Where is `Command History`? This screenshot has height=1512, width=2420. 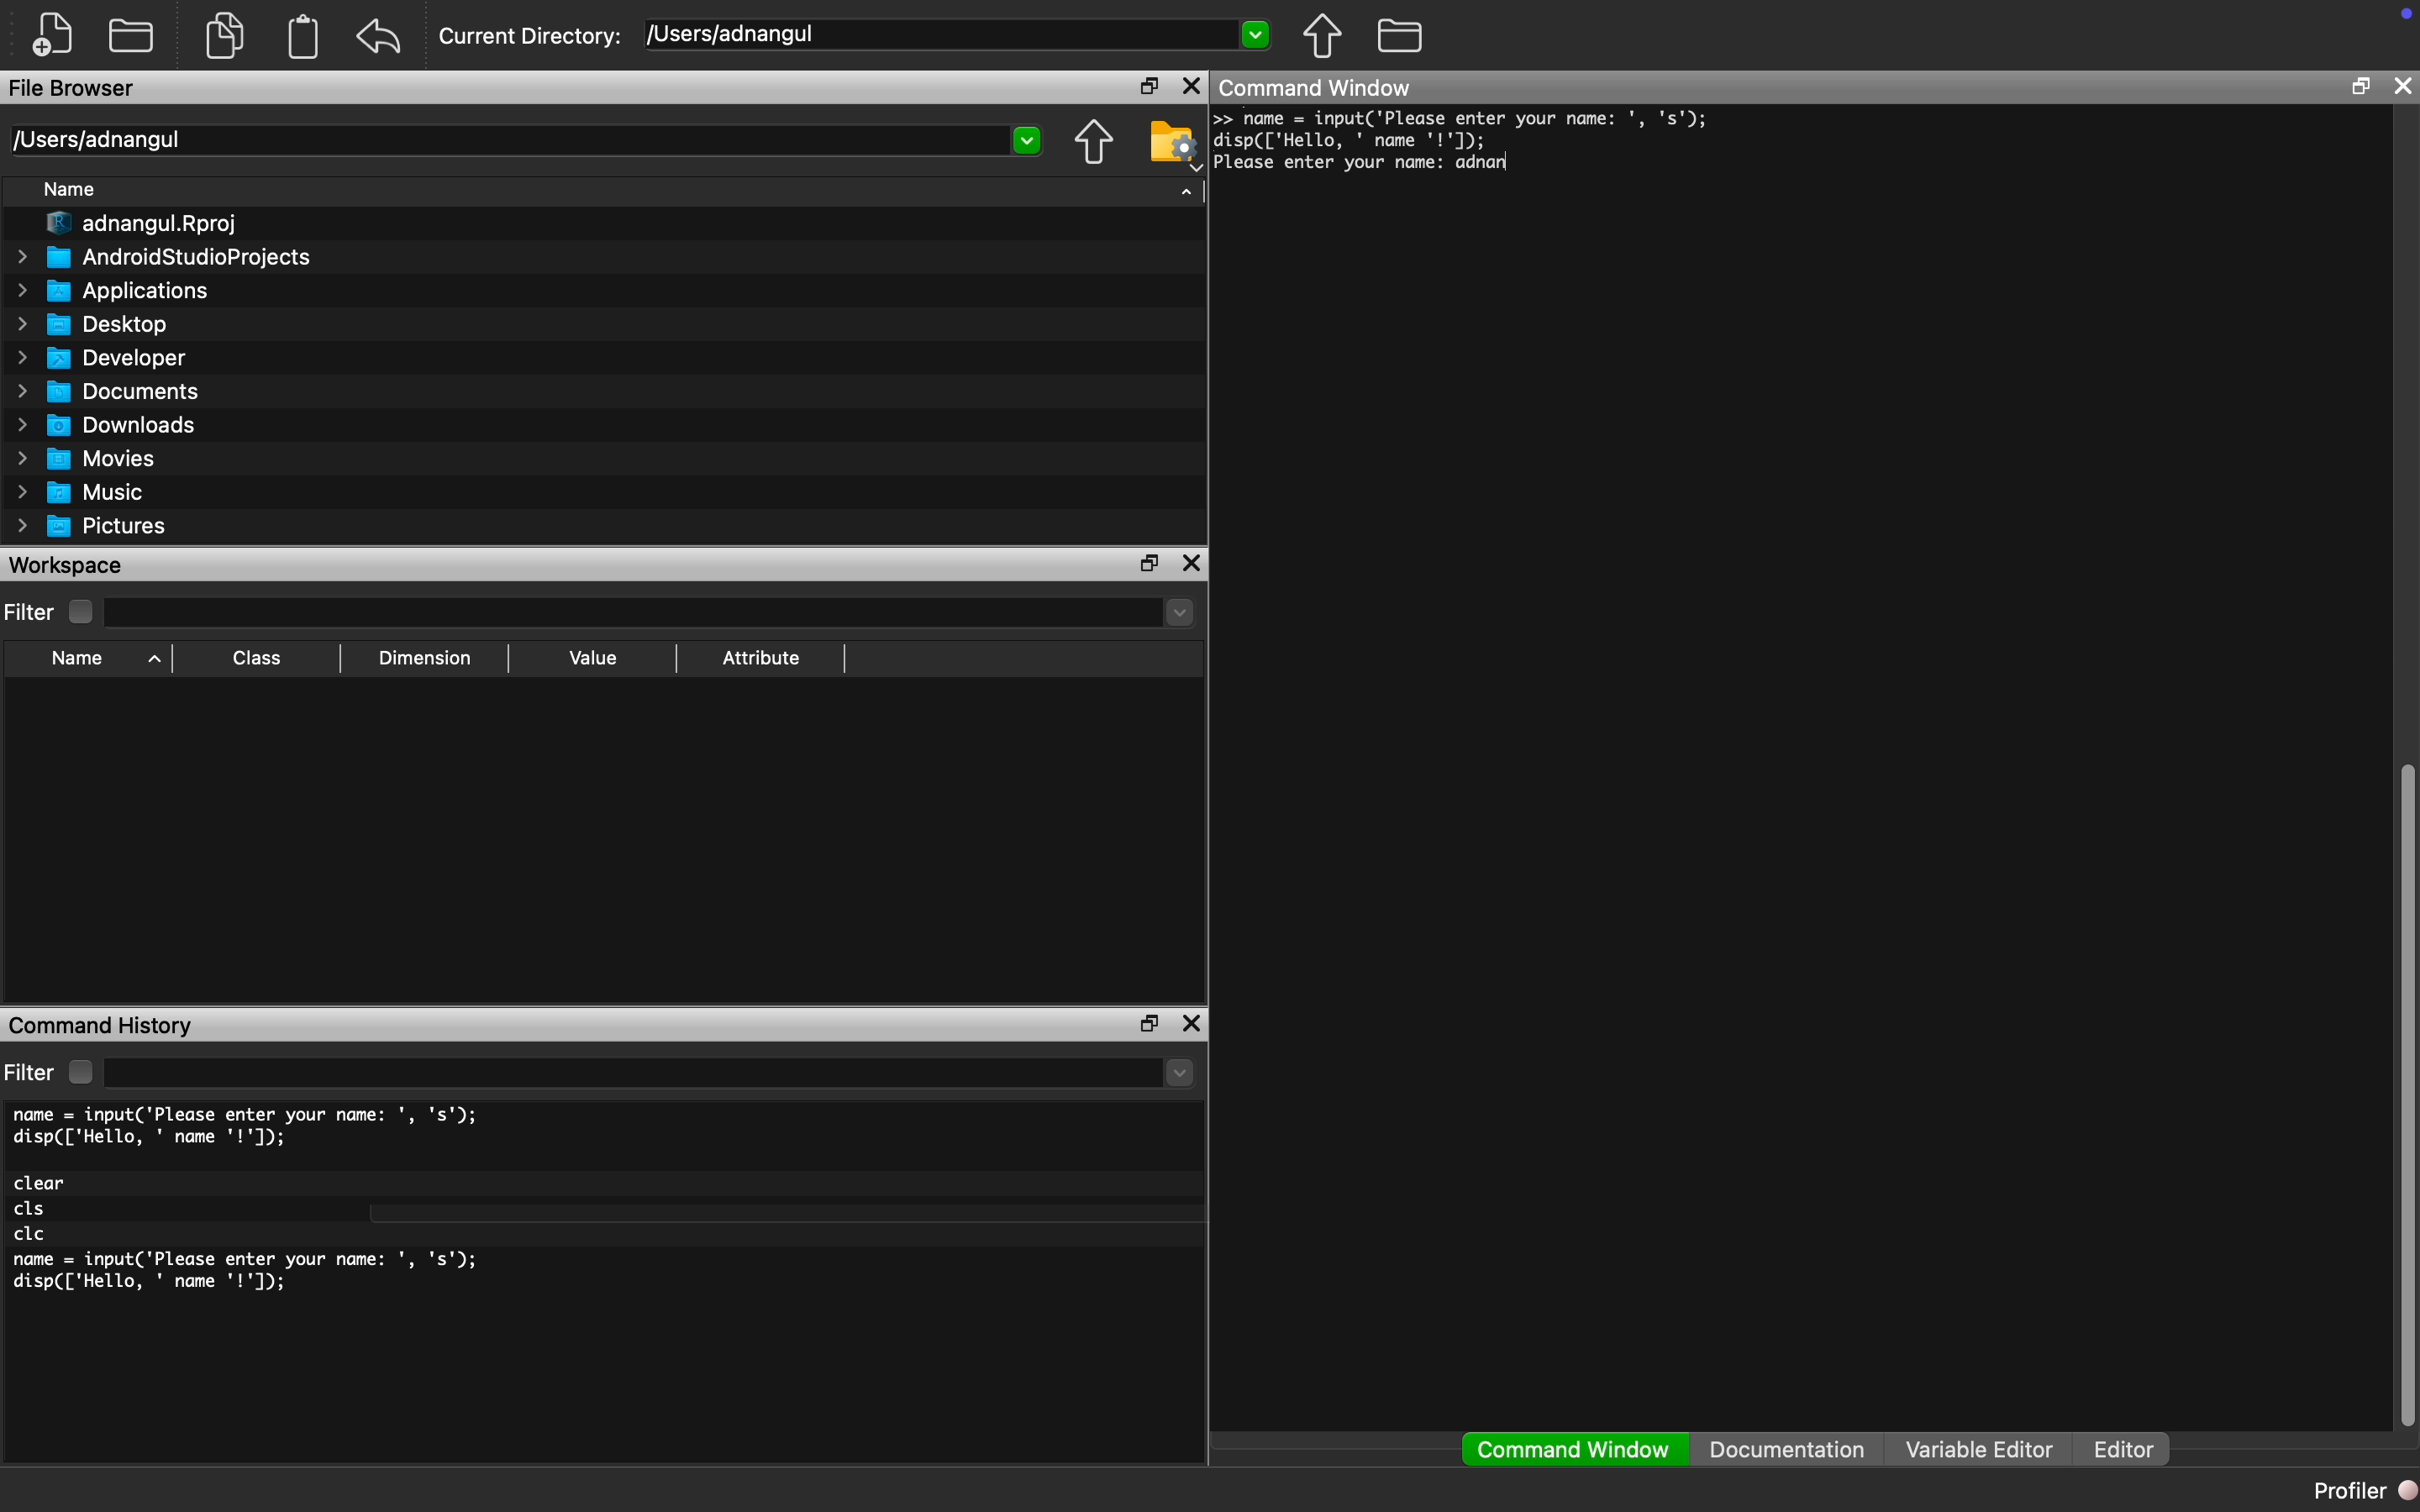
Command History is located at coordinates (101, 1028).